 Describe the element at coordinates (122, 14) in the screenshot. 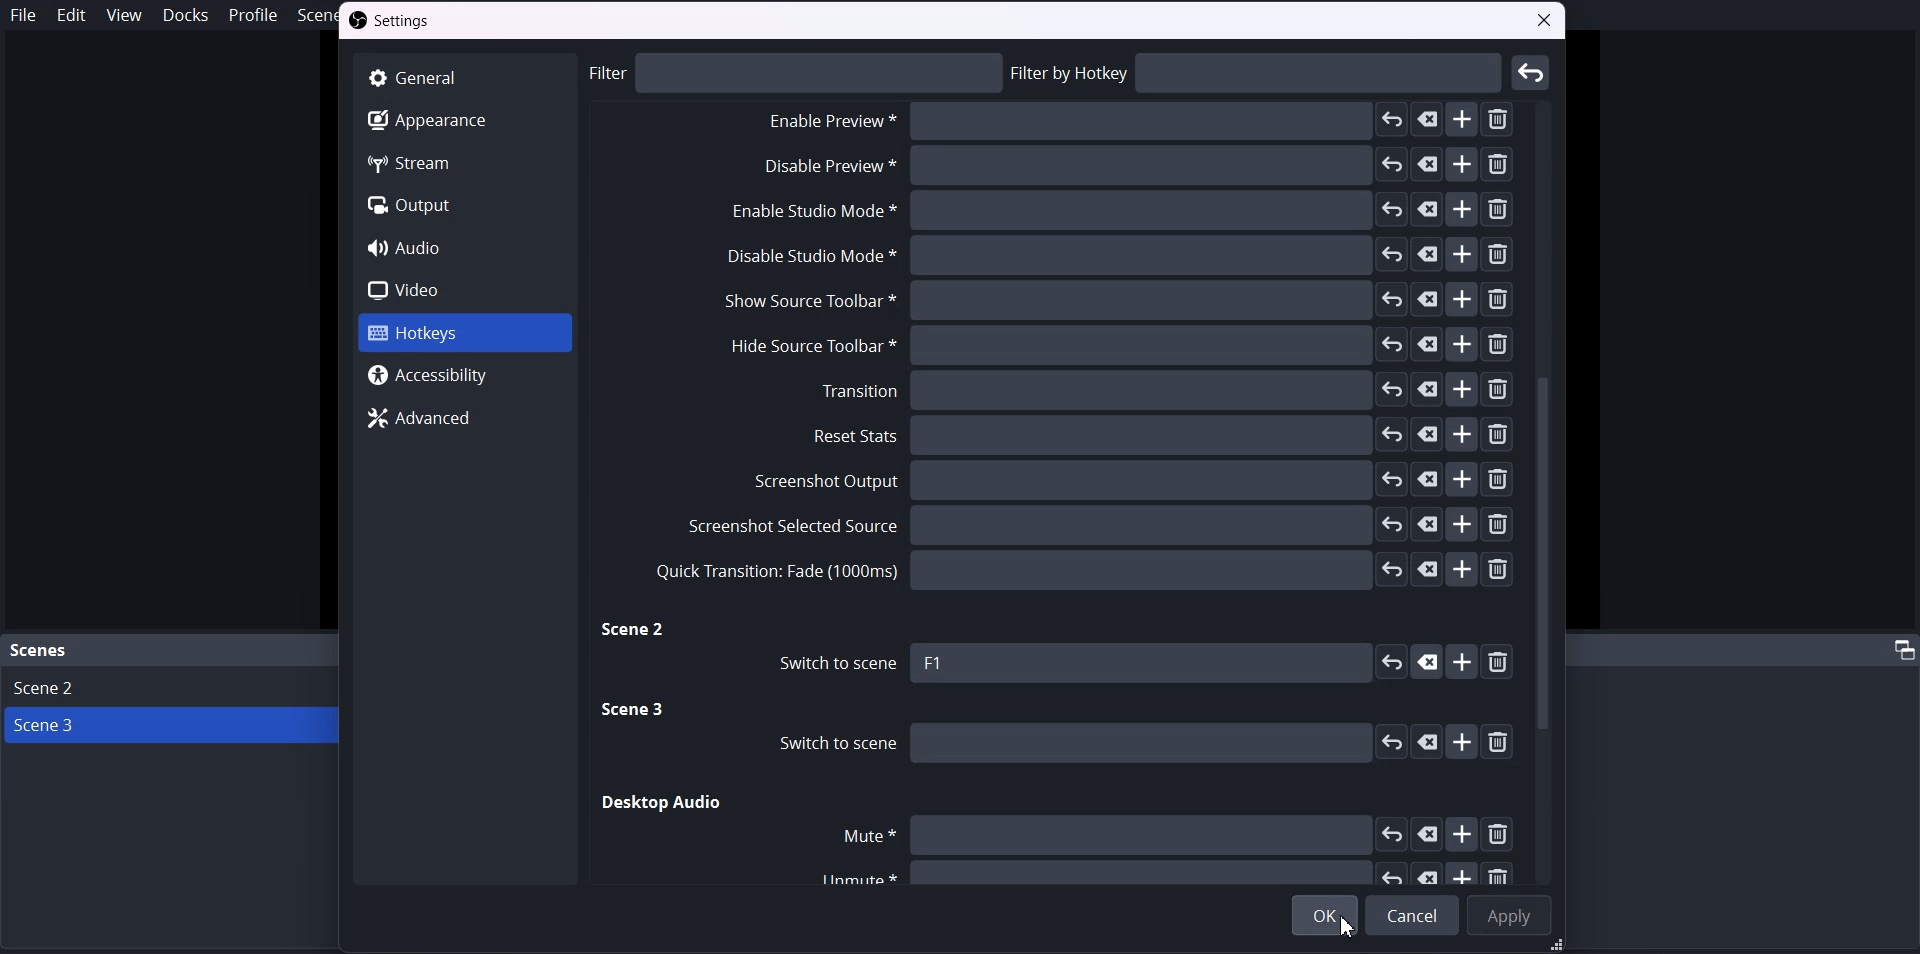

I see `View` at that location.